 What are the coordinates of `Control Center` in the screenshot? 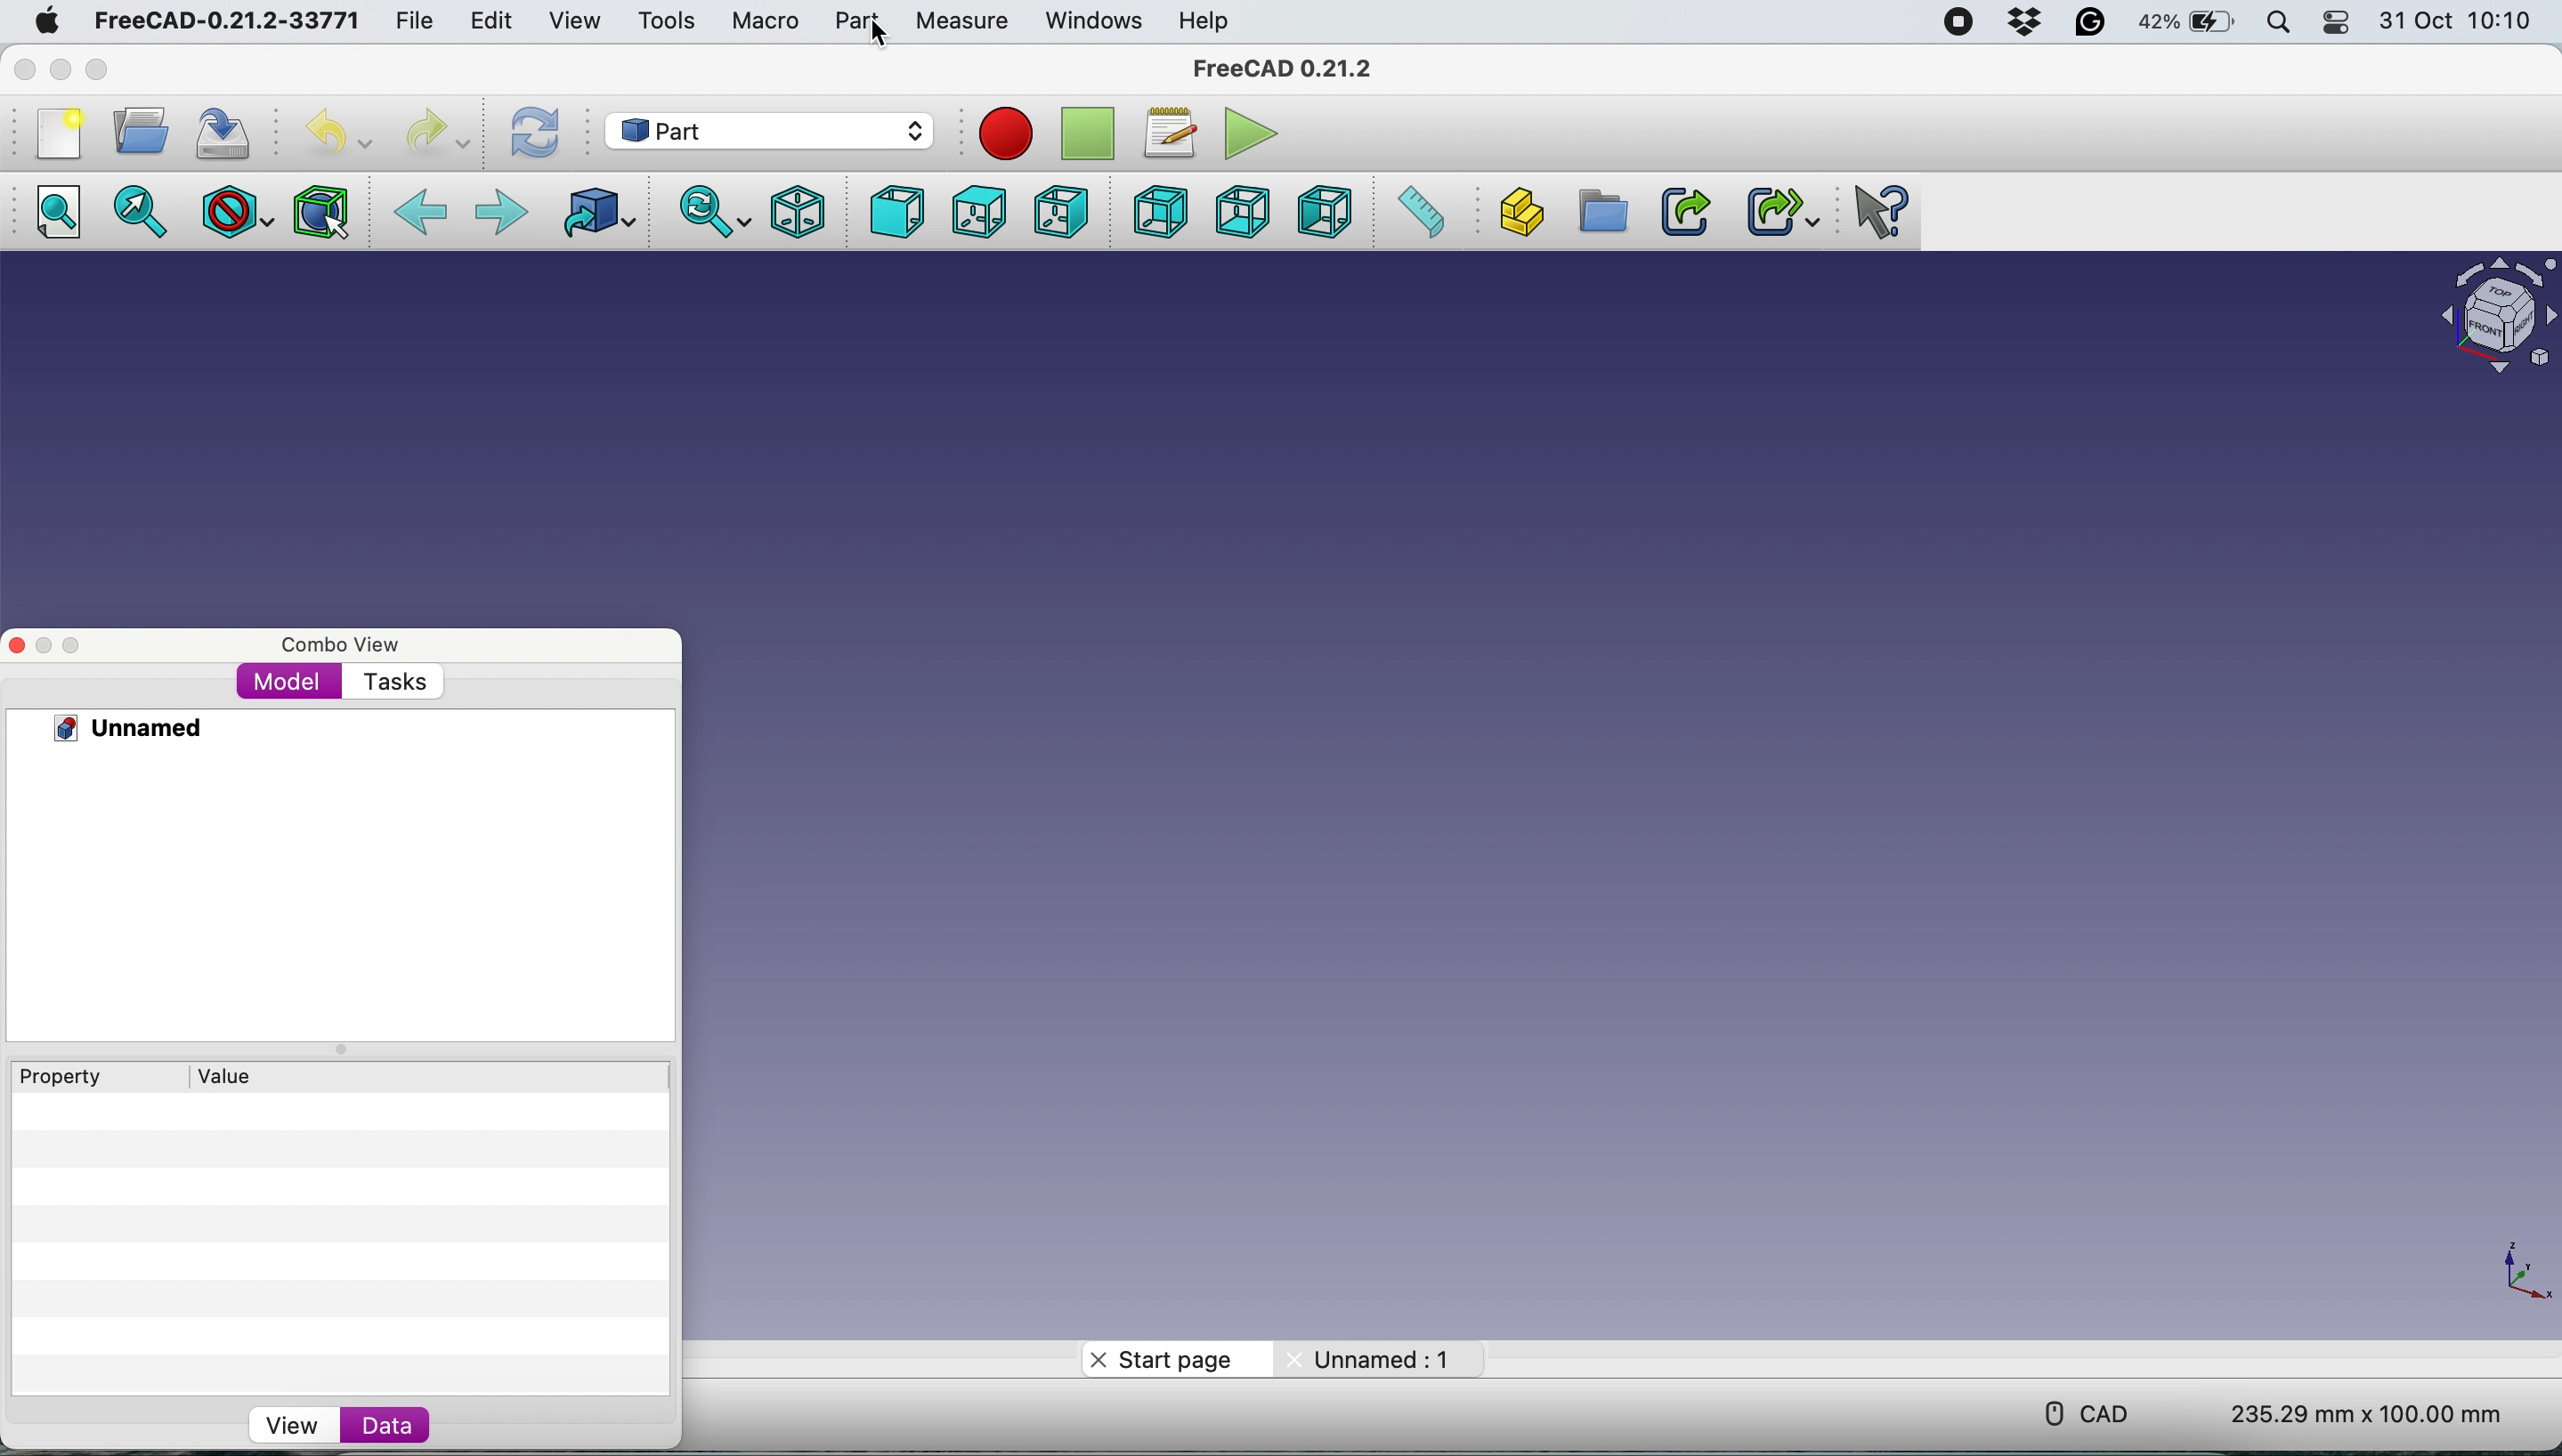 It's located at (2335, 21).